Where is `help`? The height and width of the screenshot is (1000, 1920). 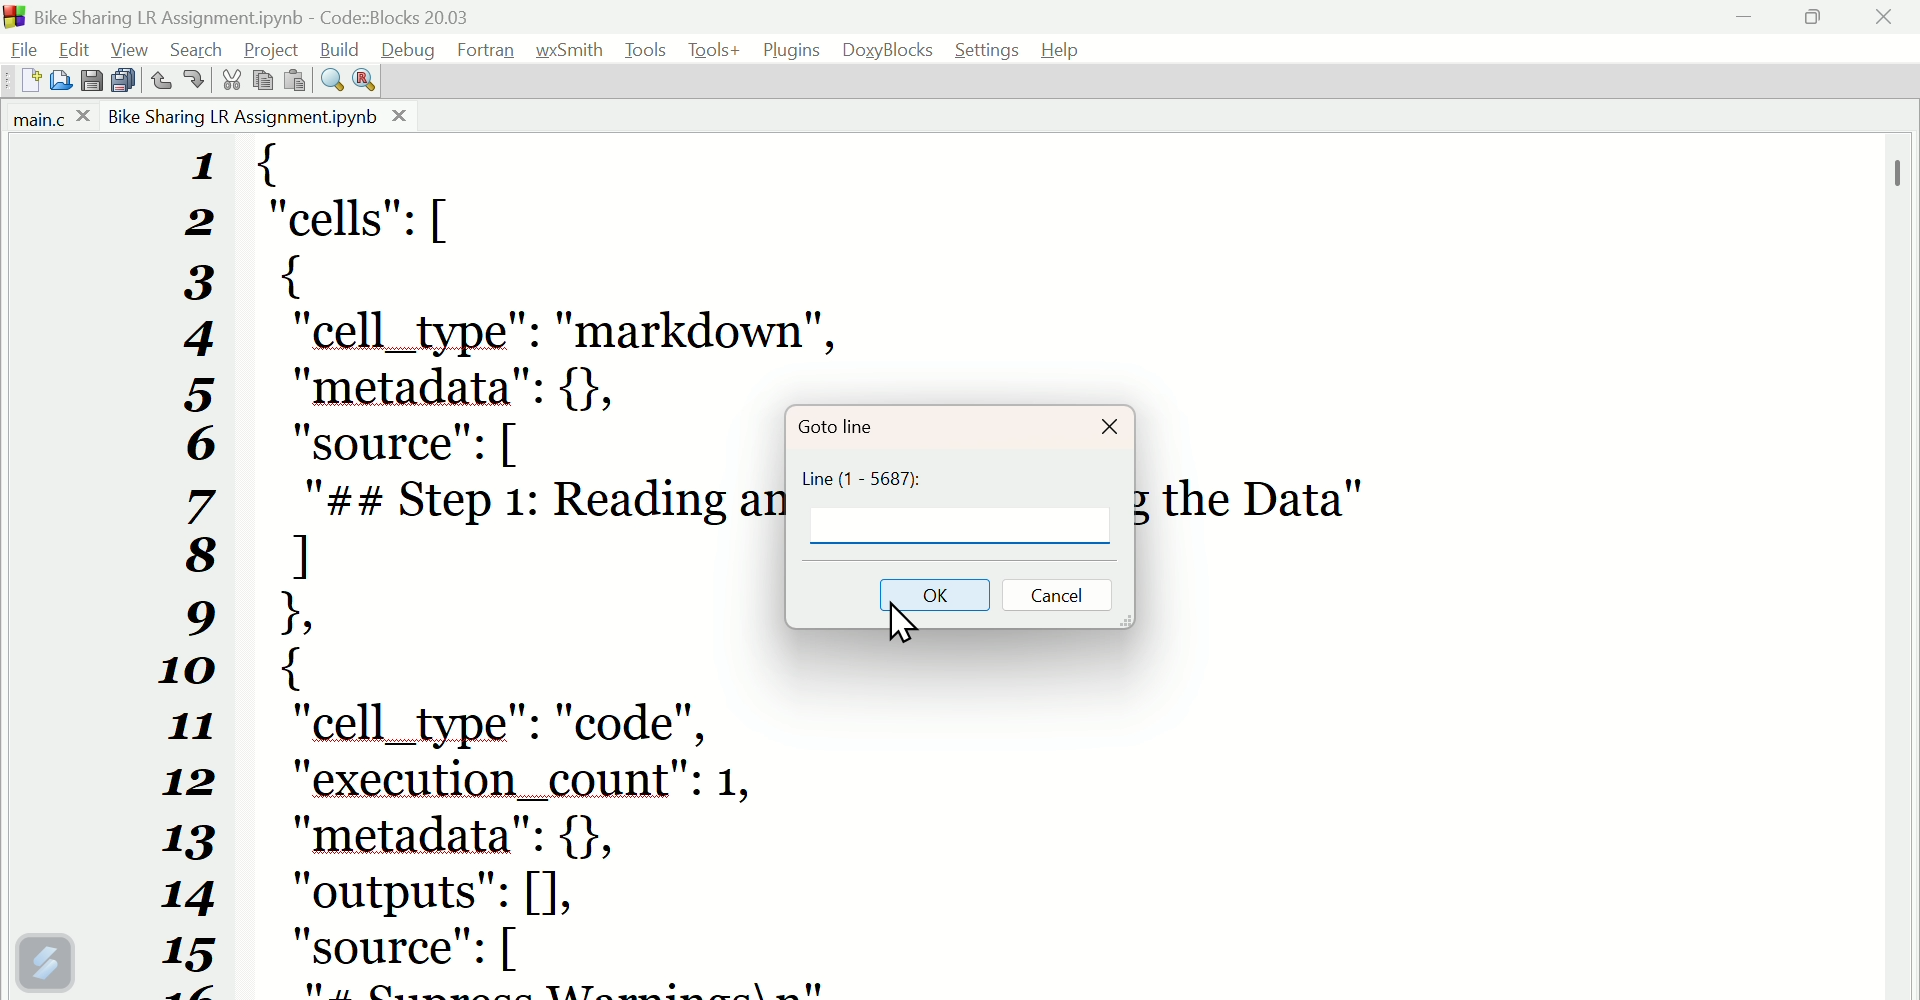 help is located at coordinates (1068, 48).